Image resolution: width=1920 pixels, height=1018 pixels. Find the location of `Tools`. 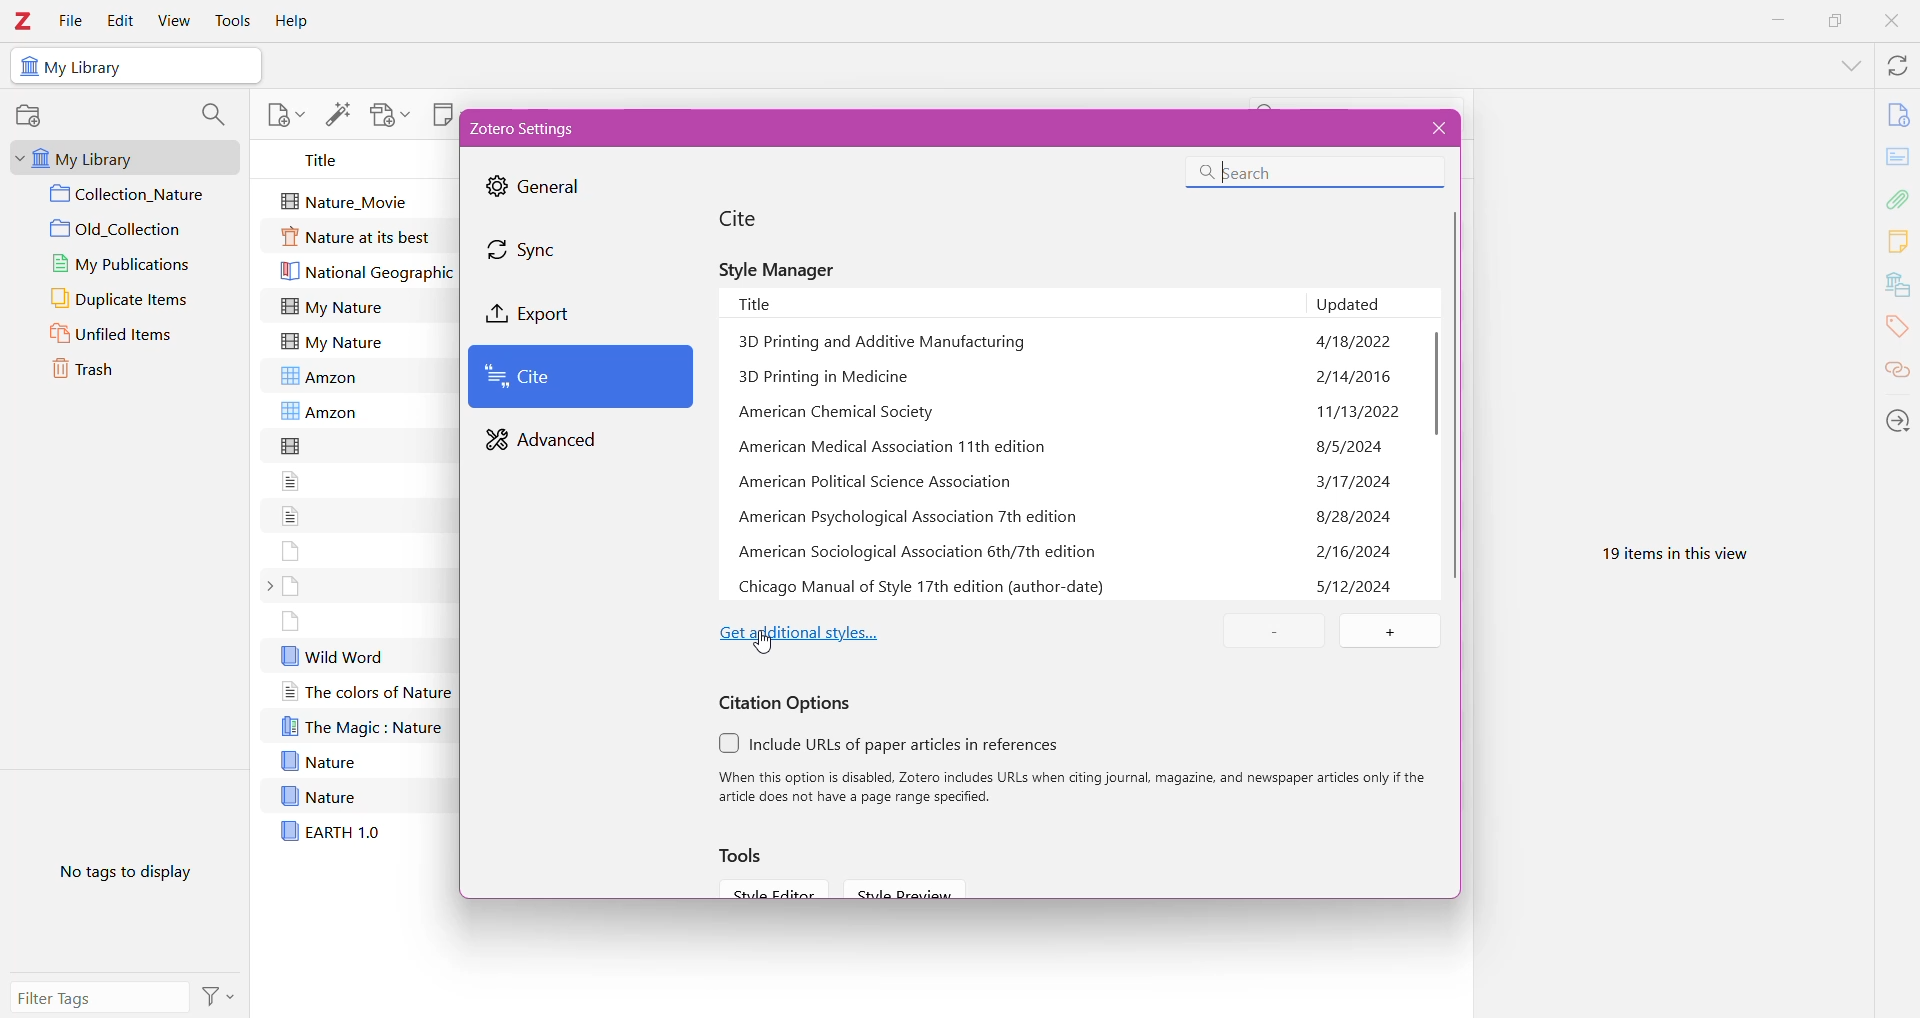

Tools is located at coordinates (233, 20).